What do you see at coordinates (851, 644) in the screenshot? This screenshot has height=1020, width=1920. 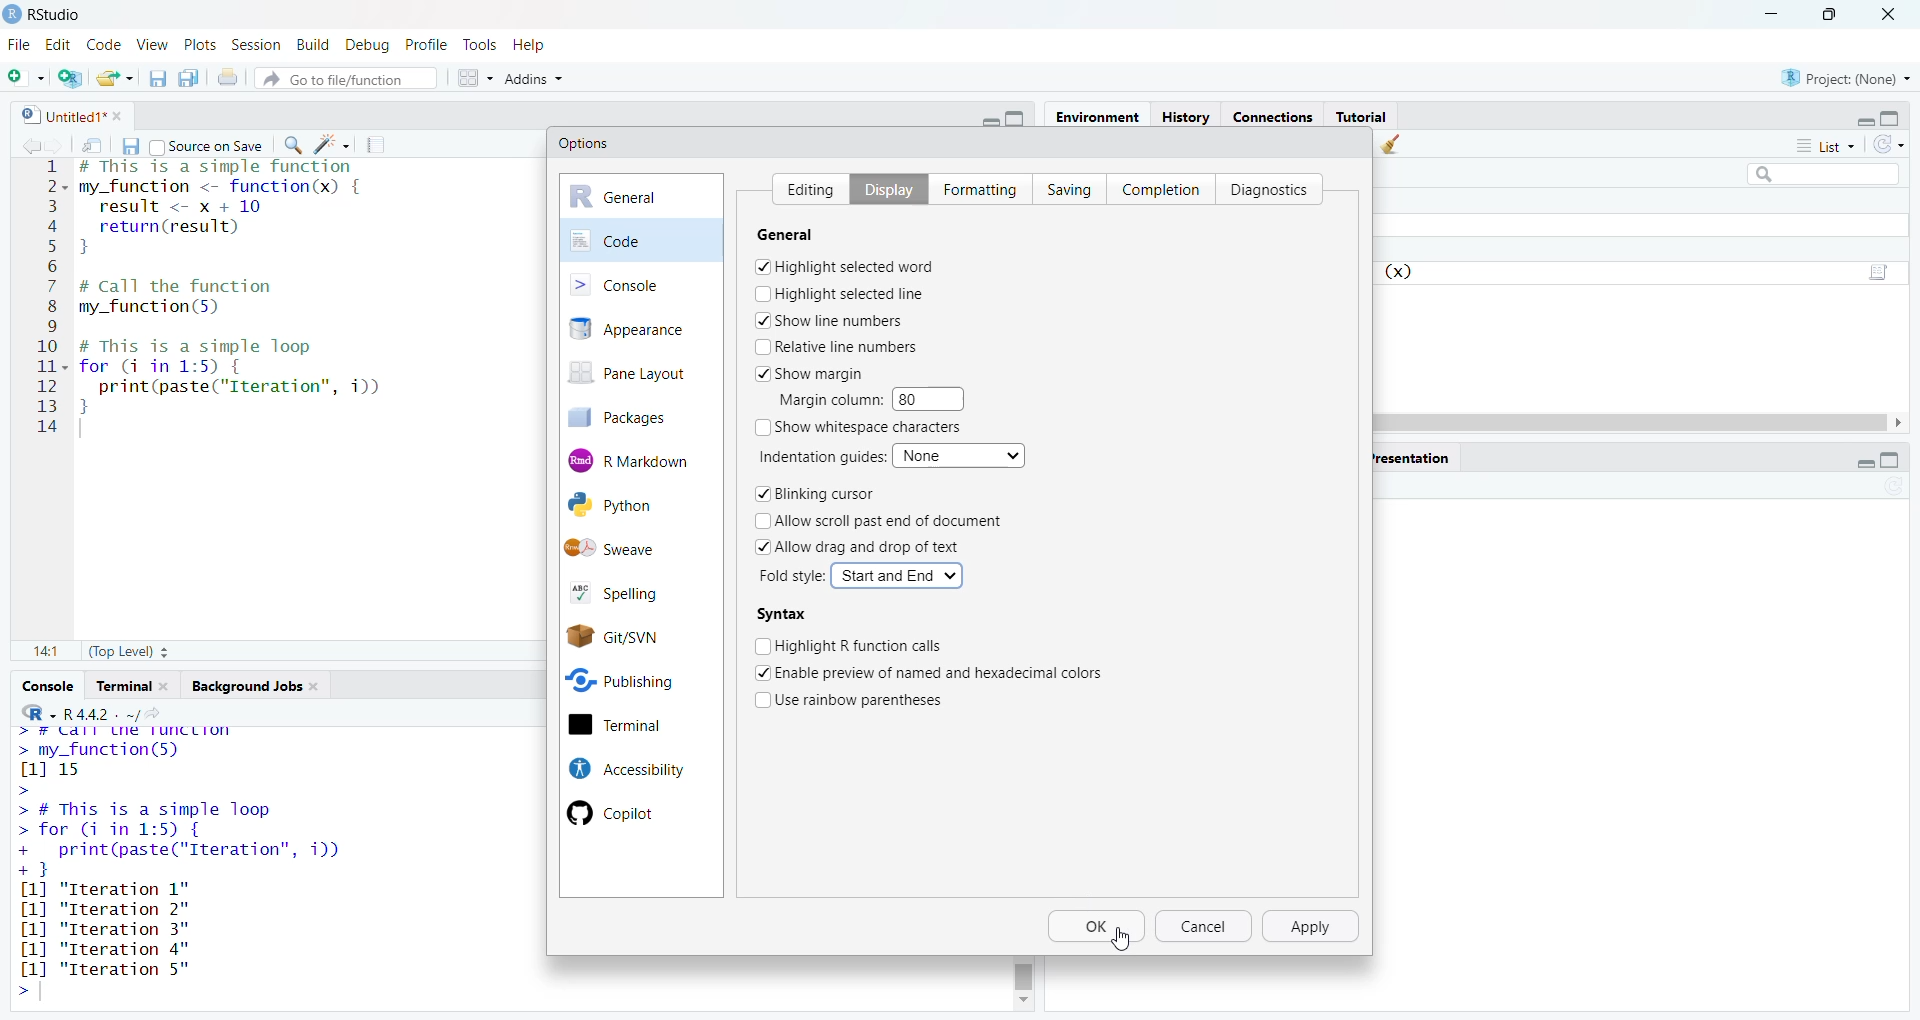 I see `Highlight R function calls` at bounding box center [851, 644].